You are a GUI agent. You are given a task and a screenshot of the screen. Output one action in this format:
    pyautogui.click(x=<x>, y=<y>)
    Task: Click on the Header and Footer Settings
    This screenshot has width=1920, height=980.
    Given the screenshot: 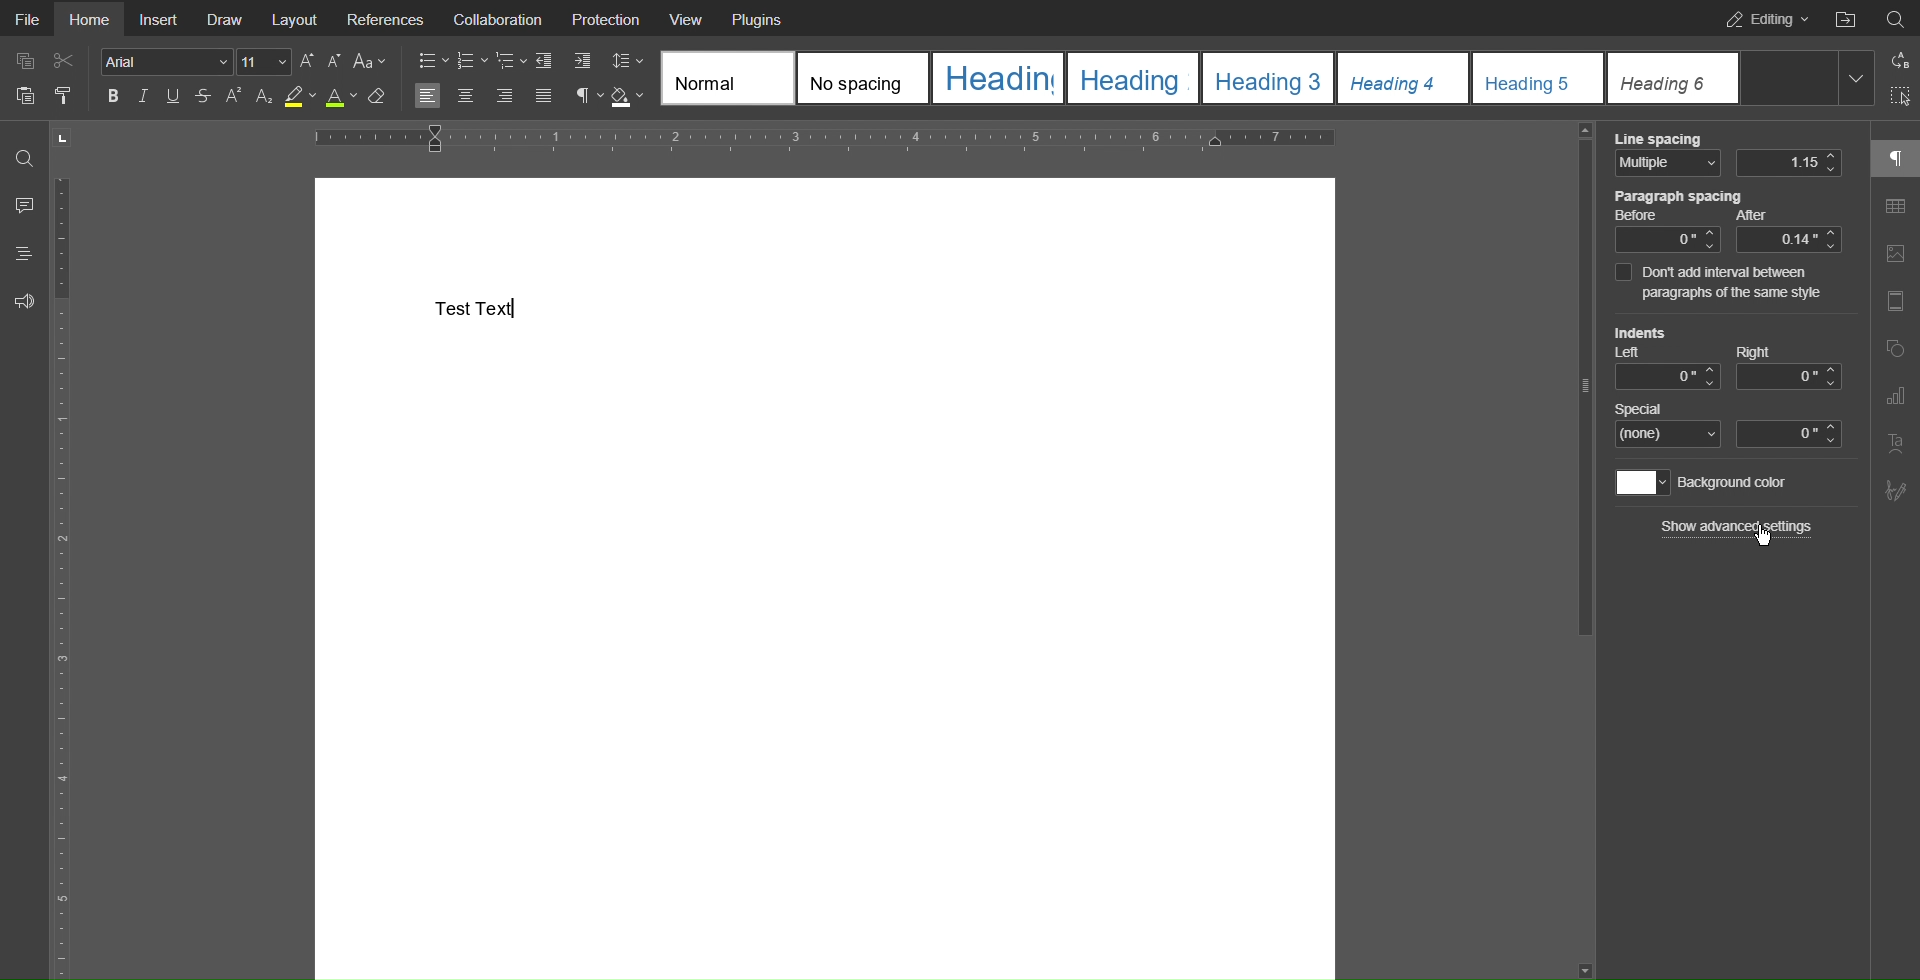 What is the action you would take?
    pyautogui.click(x=1892, y=304)
    